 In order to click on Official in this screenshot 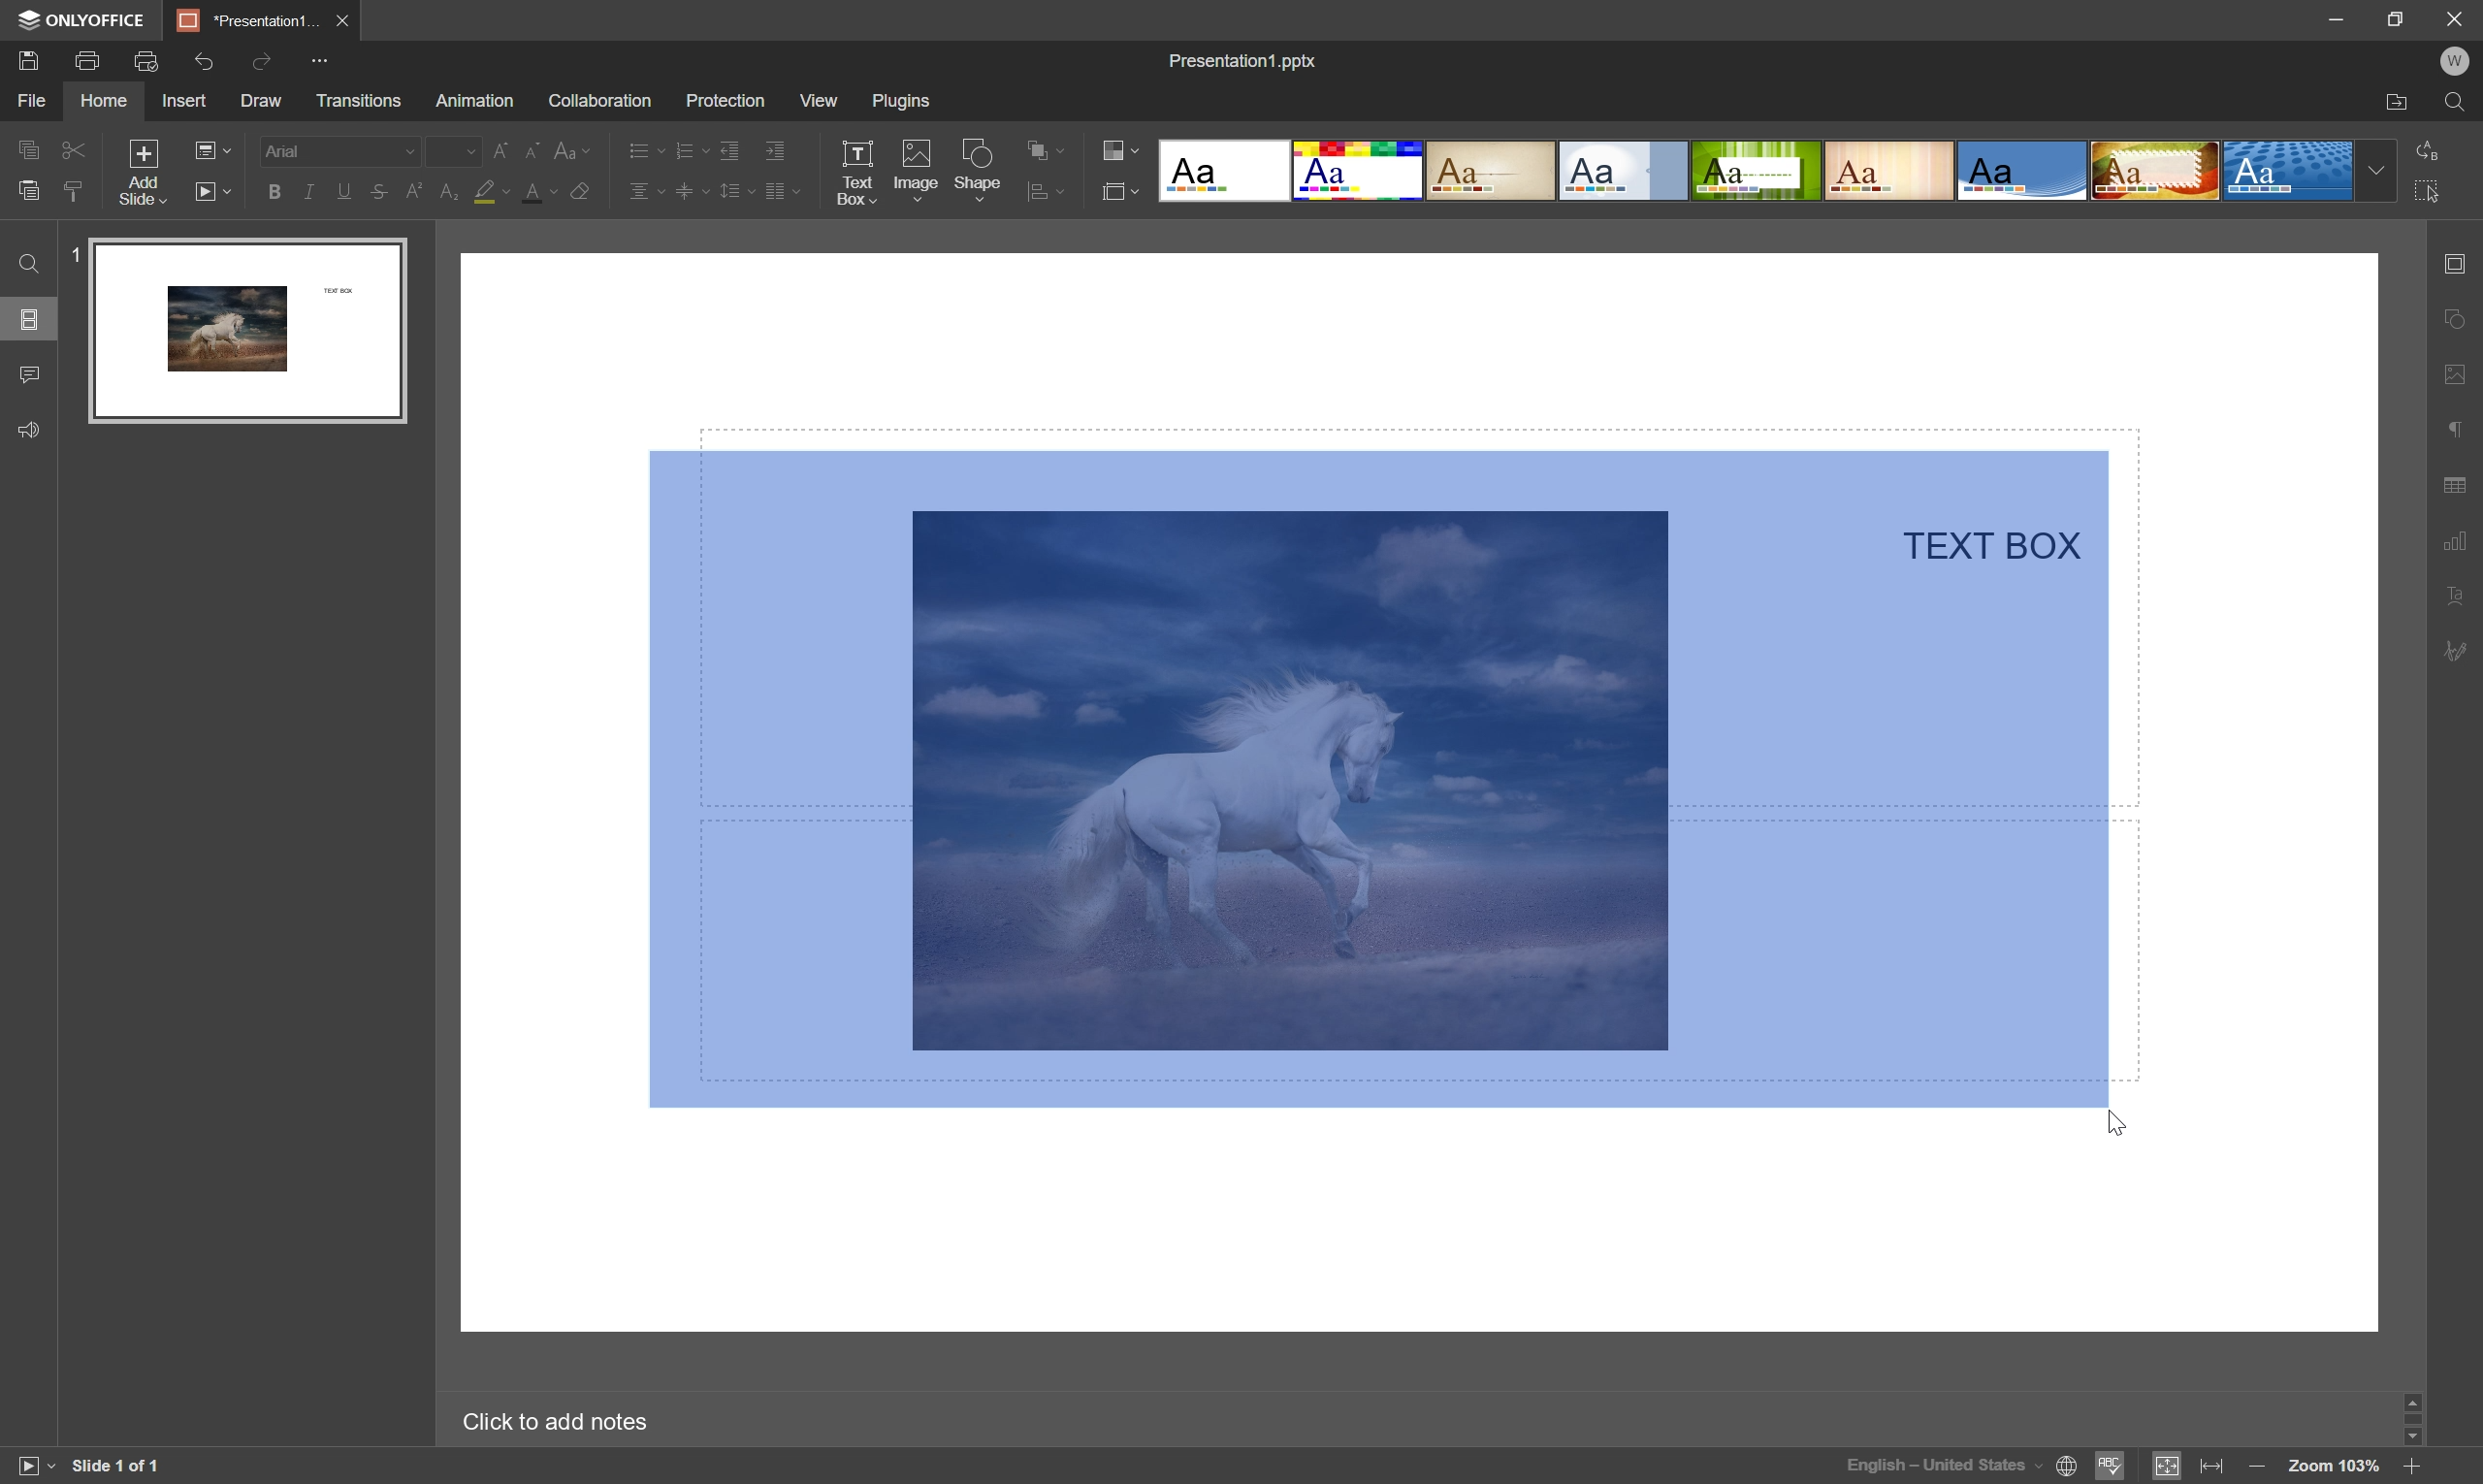, I will do `click(1623, 173)`.